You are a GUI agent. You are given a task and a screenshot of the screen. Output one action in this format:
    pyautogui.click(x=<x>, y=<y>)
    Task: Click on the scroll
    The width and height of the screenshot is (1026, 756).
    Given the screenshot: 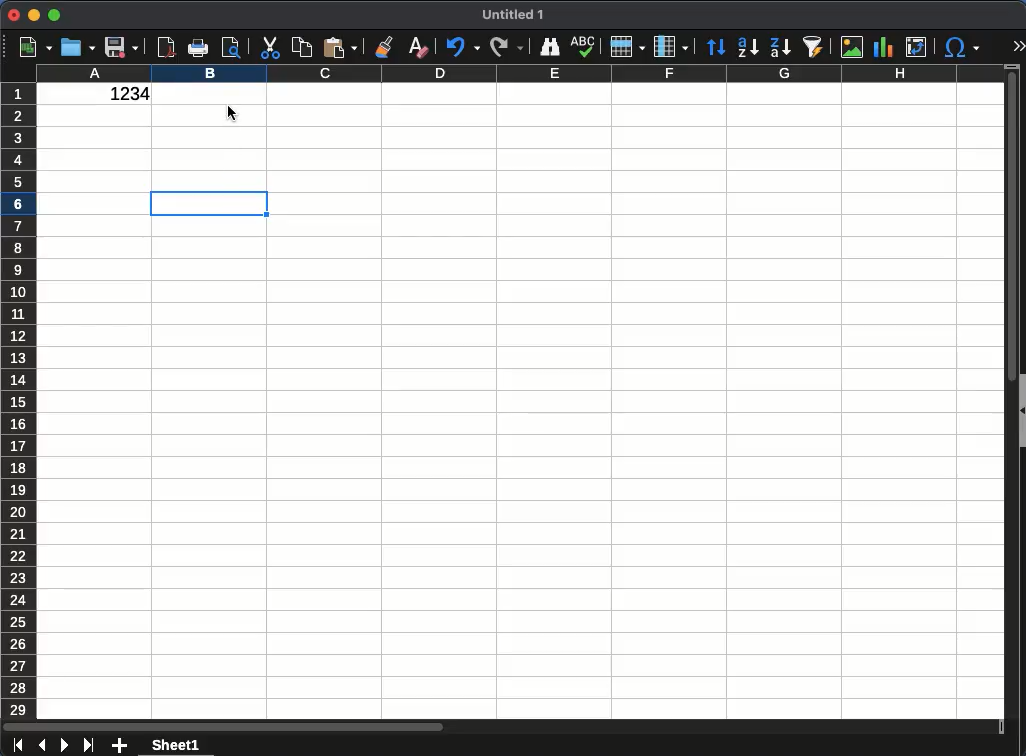 What is the action you would take?
    pyautogui.click(x=1009, y=391)
    